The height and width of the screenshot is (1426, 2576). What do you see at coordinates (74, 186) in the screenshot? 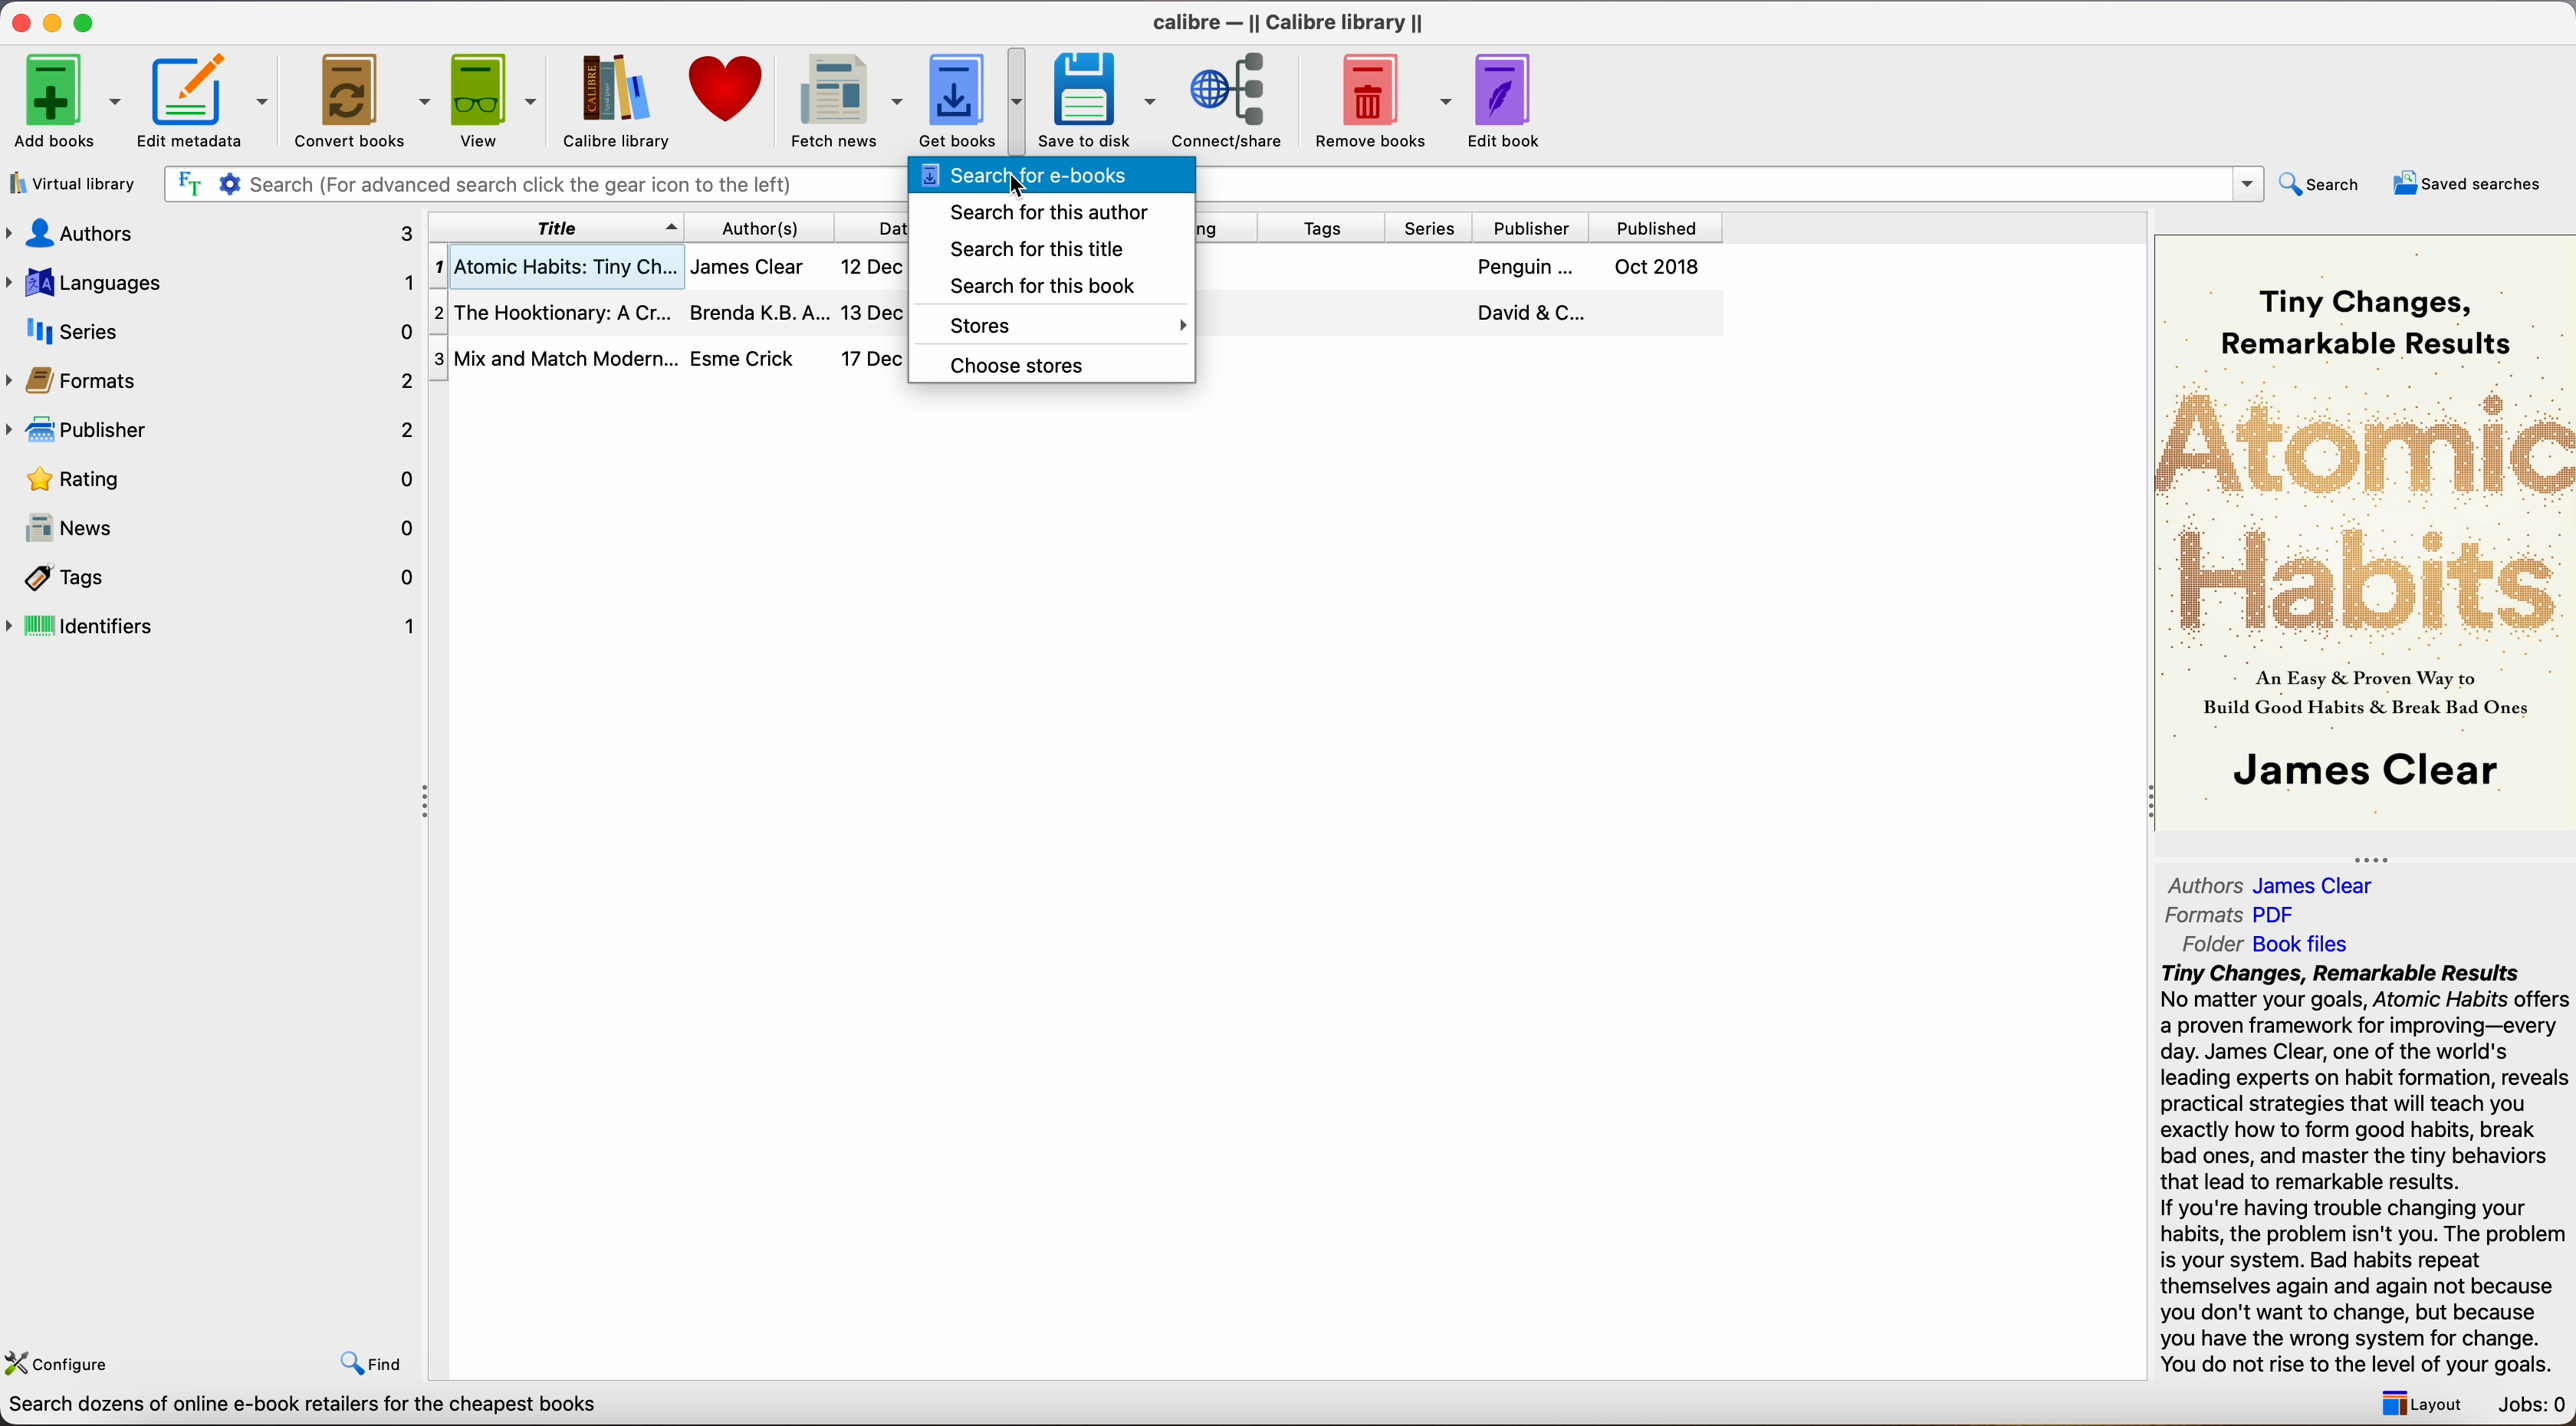
I see `virtual library` at bounding box center [74, 186].